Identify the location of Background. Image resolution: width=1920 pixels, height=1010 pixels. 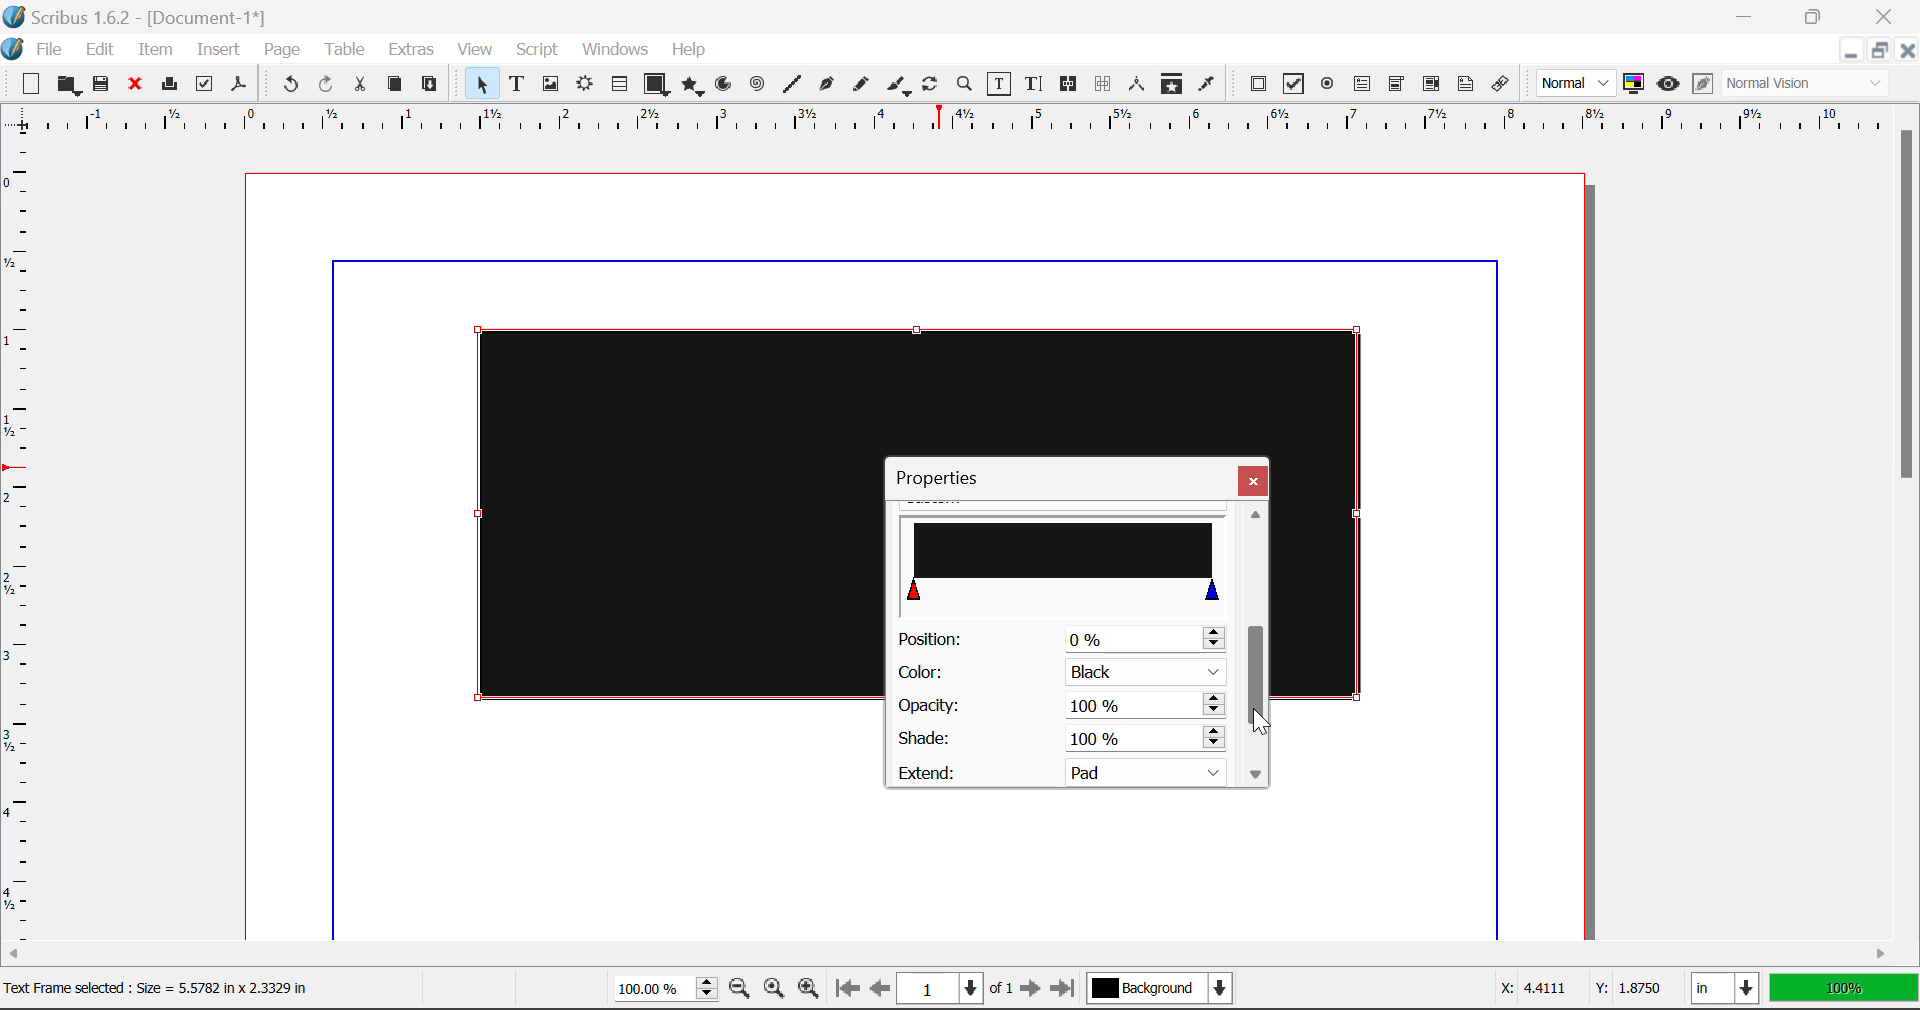
(1165, 991).